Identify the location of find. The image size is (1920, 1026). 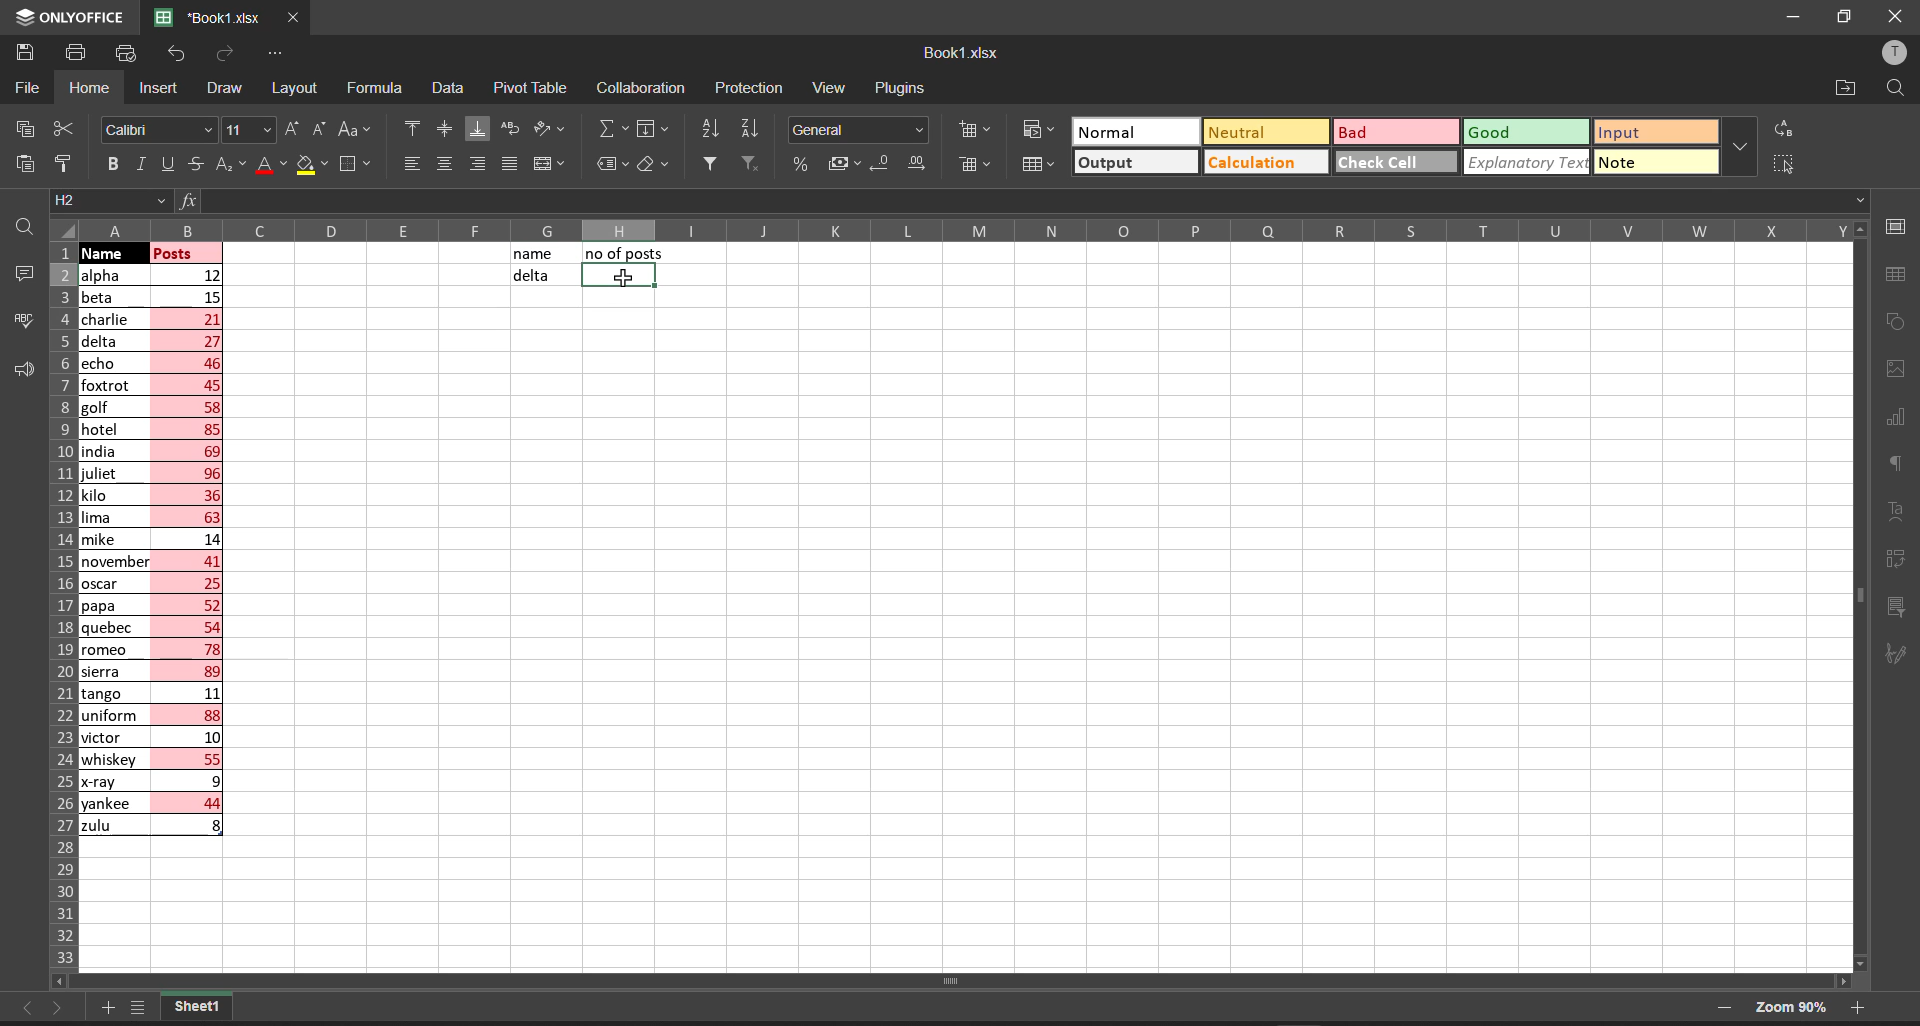
(1898, 87).